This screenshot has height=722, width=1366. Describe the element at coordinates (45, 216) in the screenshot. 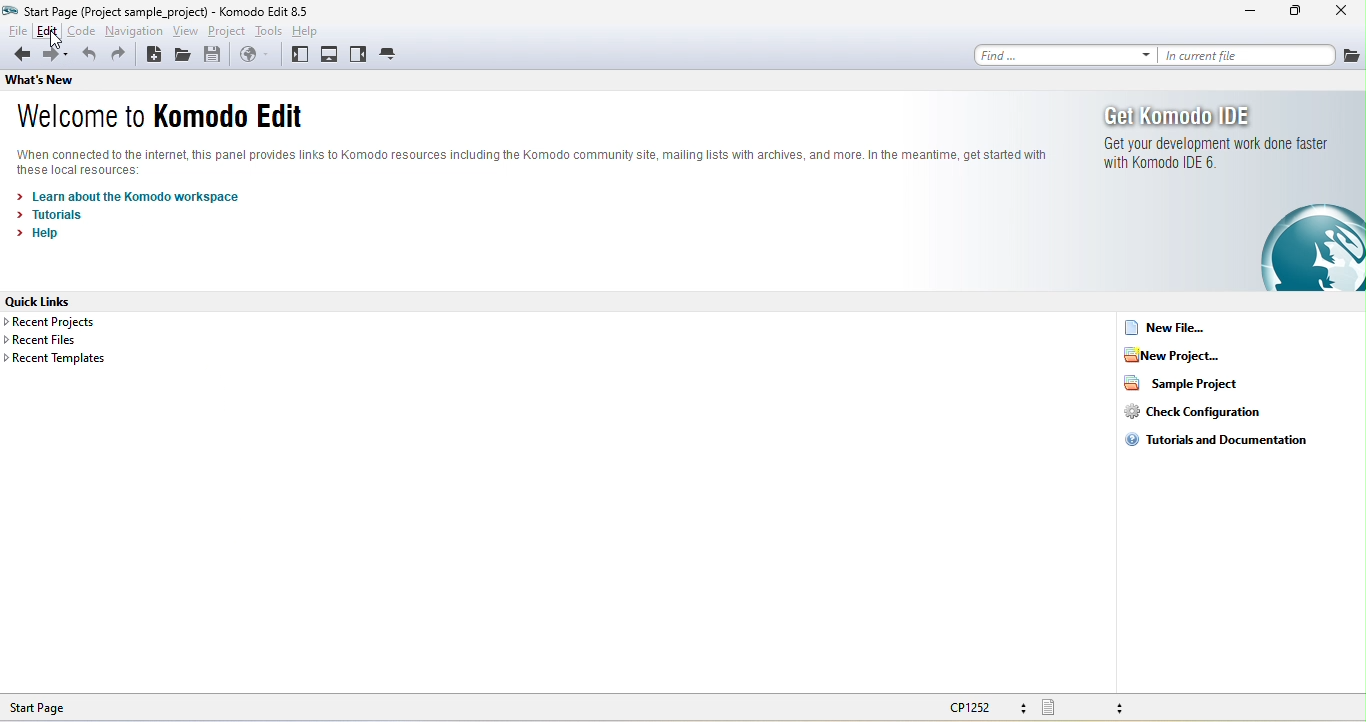

I see `tutorials` at that location.